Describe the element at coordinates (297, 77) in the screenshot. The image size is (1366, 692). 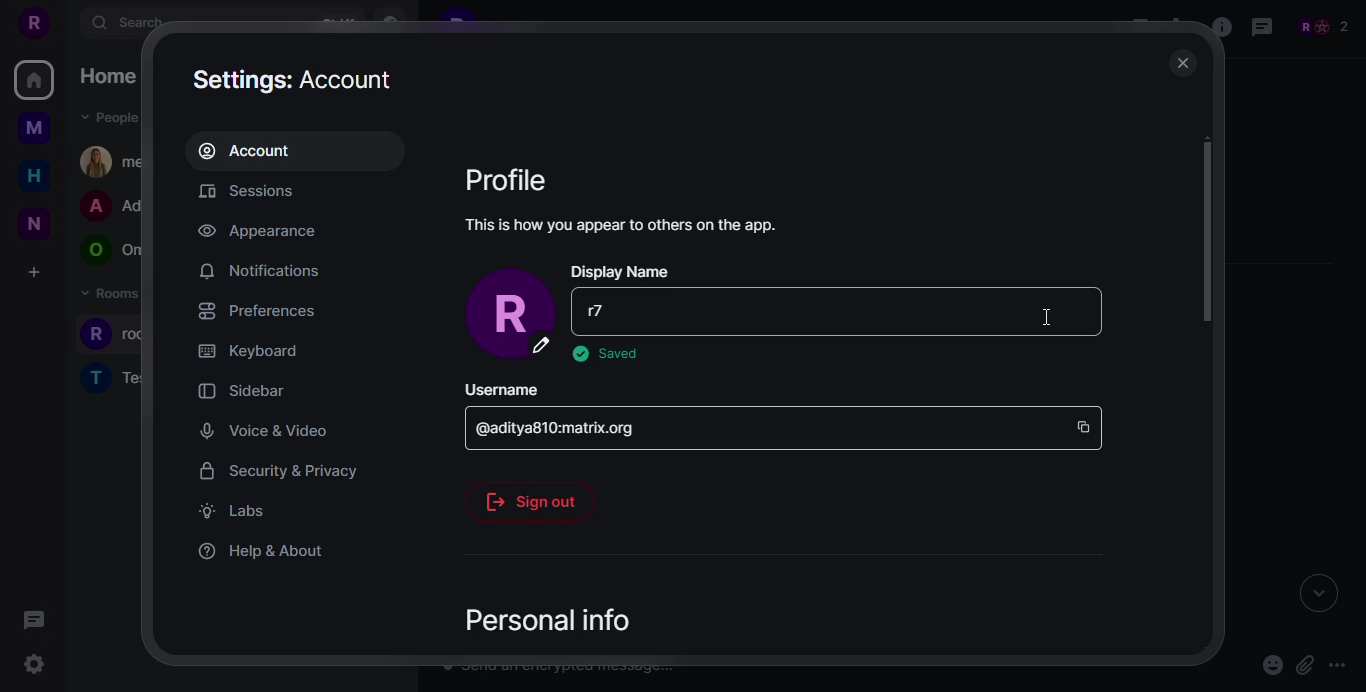
I see `settings: account` at that location.